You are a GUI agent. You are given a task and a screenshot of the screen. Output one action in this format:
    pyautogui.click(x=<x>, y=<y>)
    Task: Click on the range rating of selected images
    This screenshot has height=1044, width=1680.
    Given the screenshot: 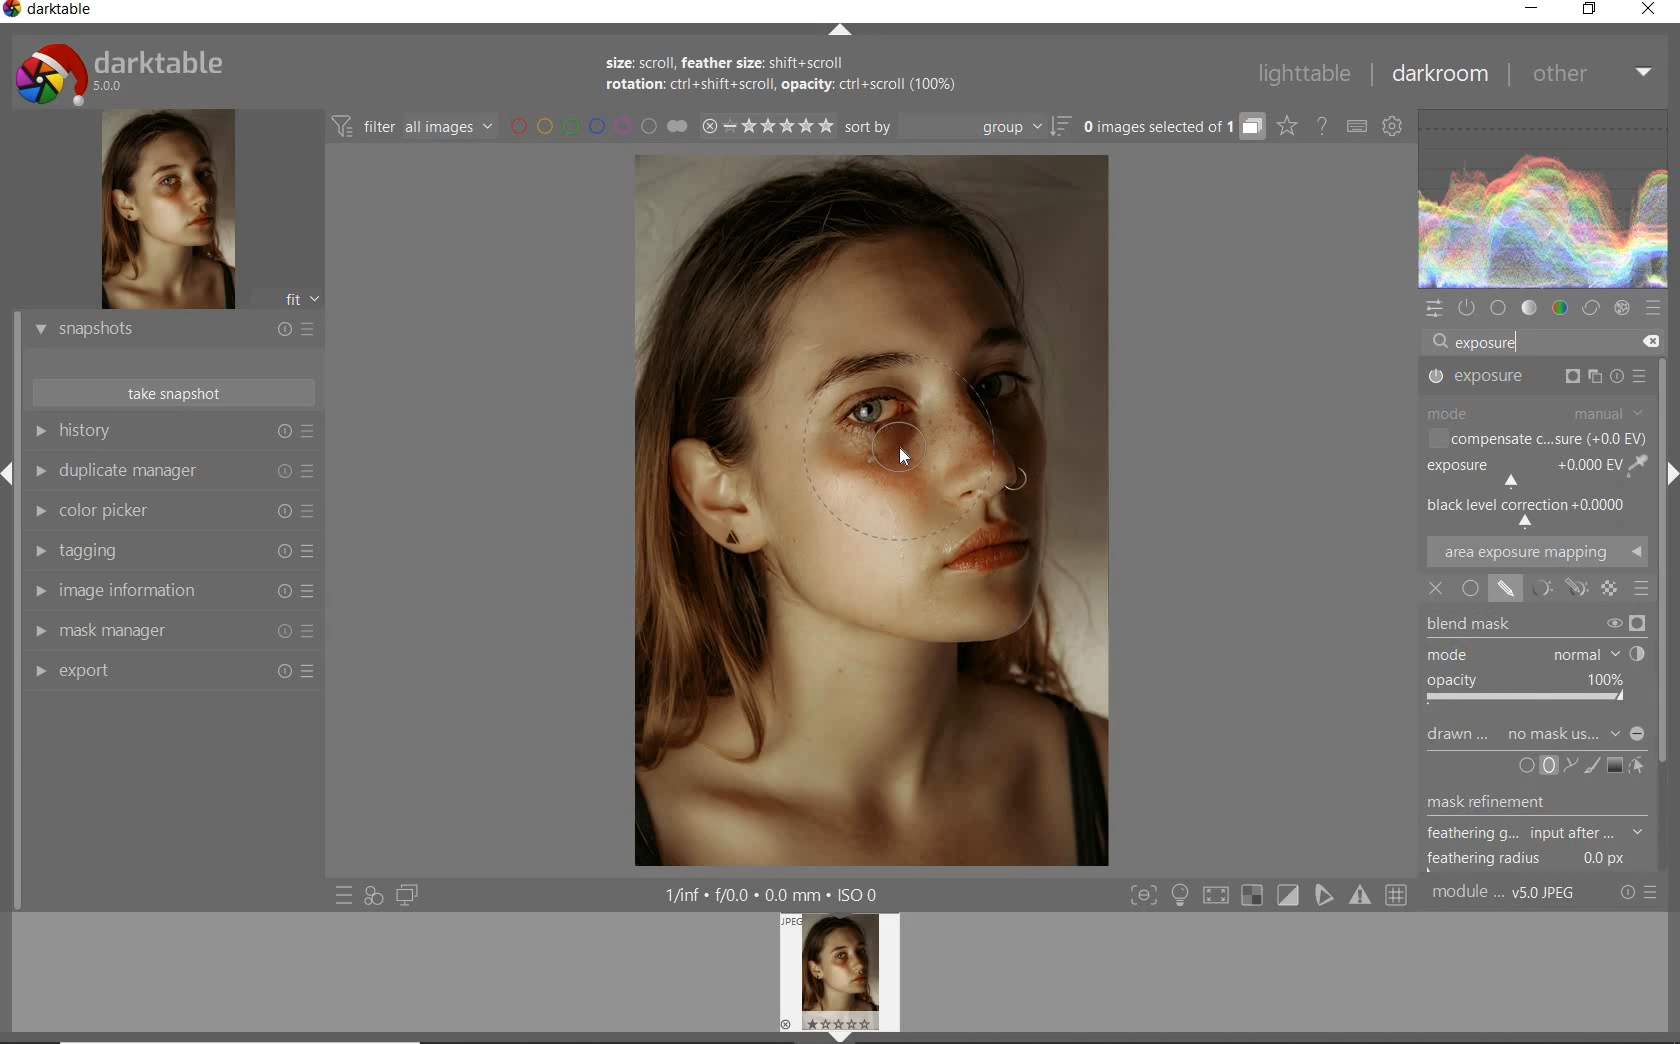 What is the action you would take?
    pyautogui.click(x=768, y=125)
    